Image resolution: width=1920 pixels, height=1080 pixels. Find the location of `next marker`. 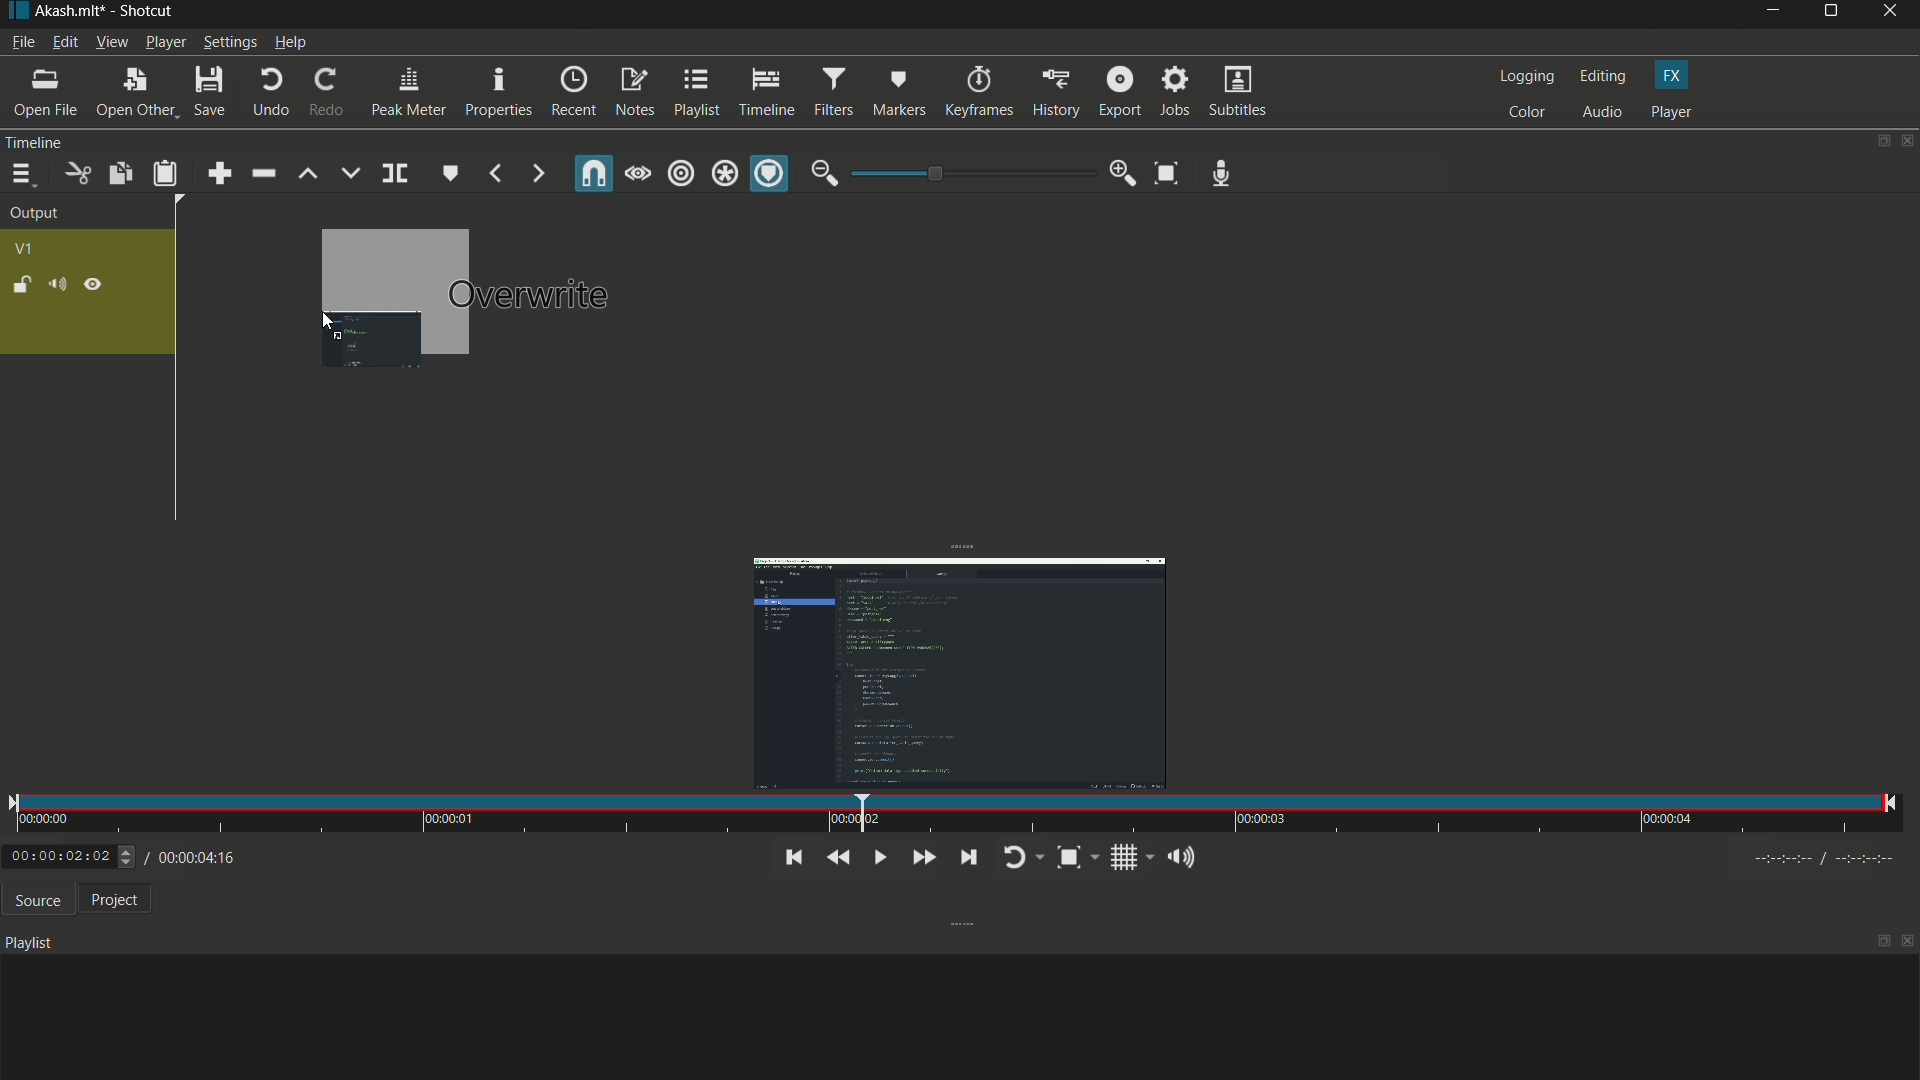

next marker is located at coordinates (537, 175).